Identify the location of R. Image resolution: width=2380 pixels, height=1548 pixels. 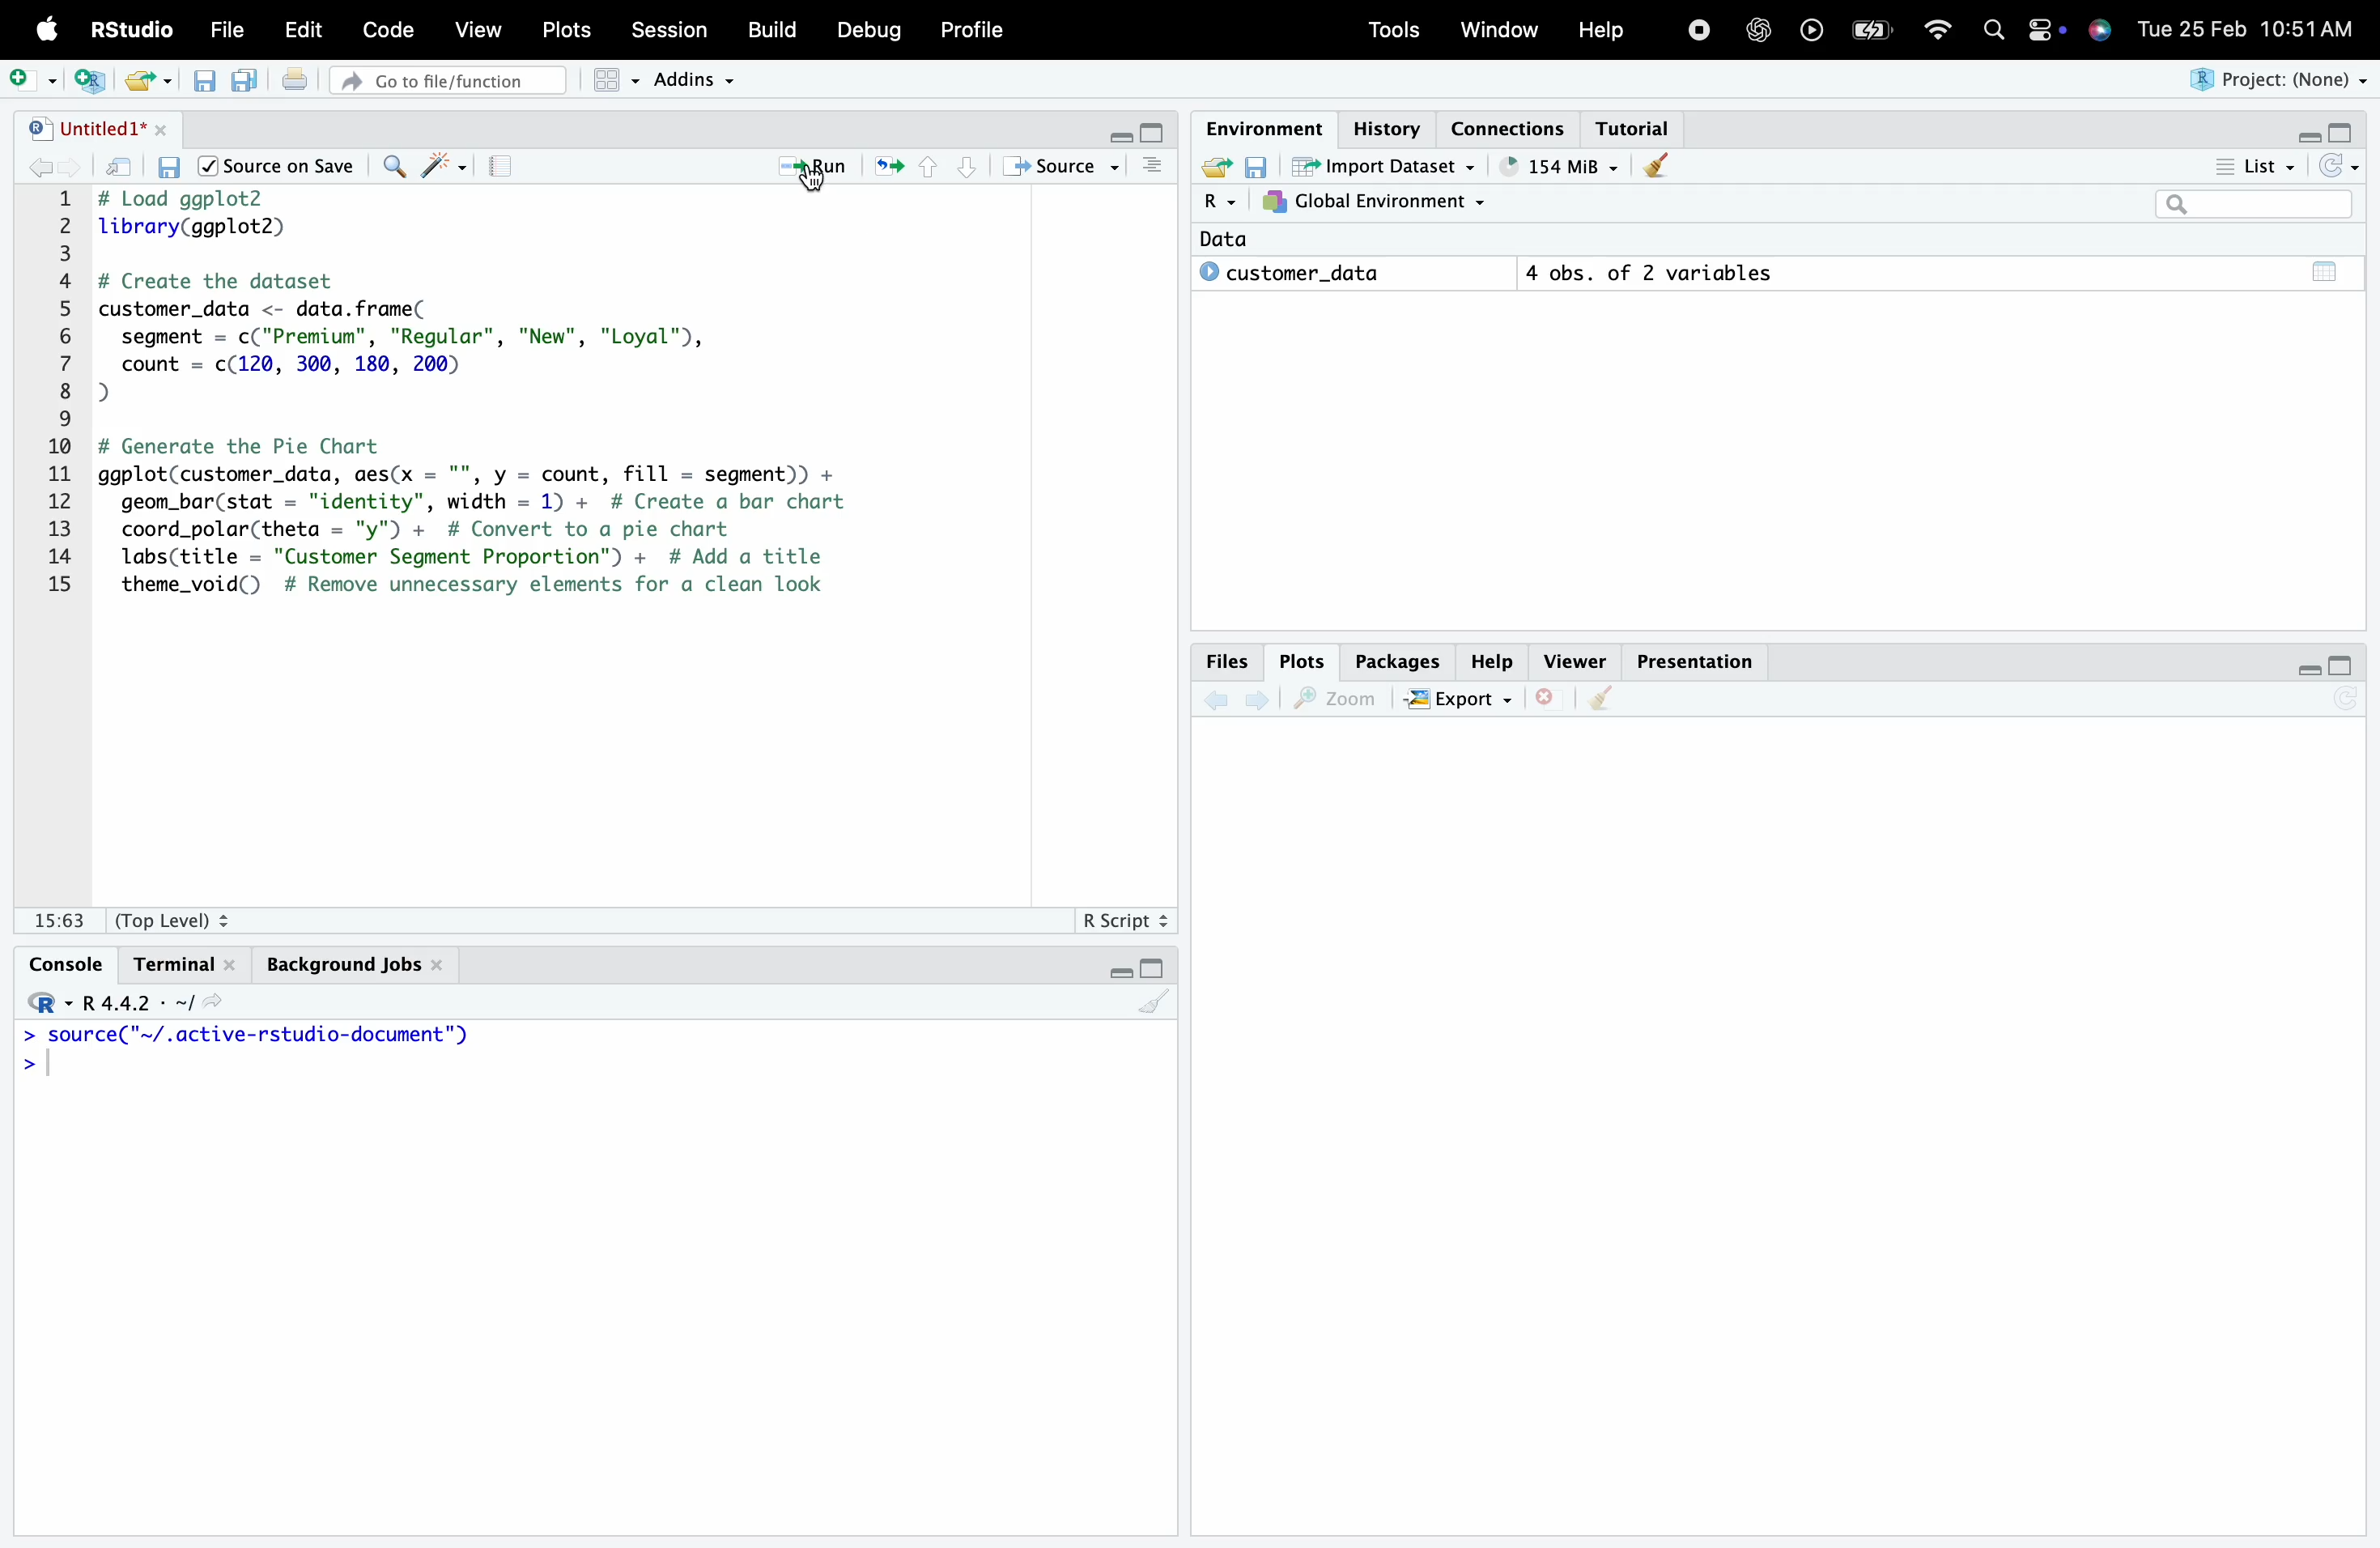
(1205, 199).